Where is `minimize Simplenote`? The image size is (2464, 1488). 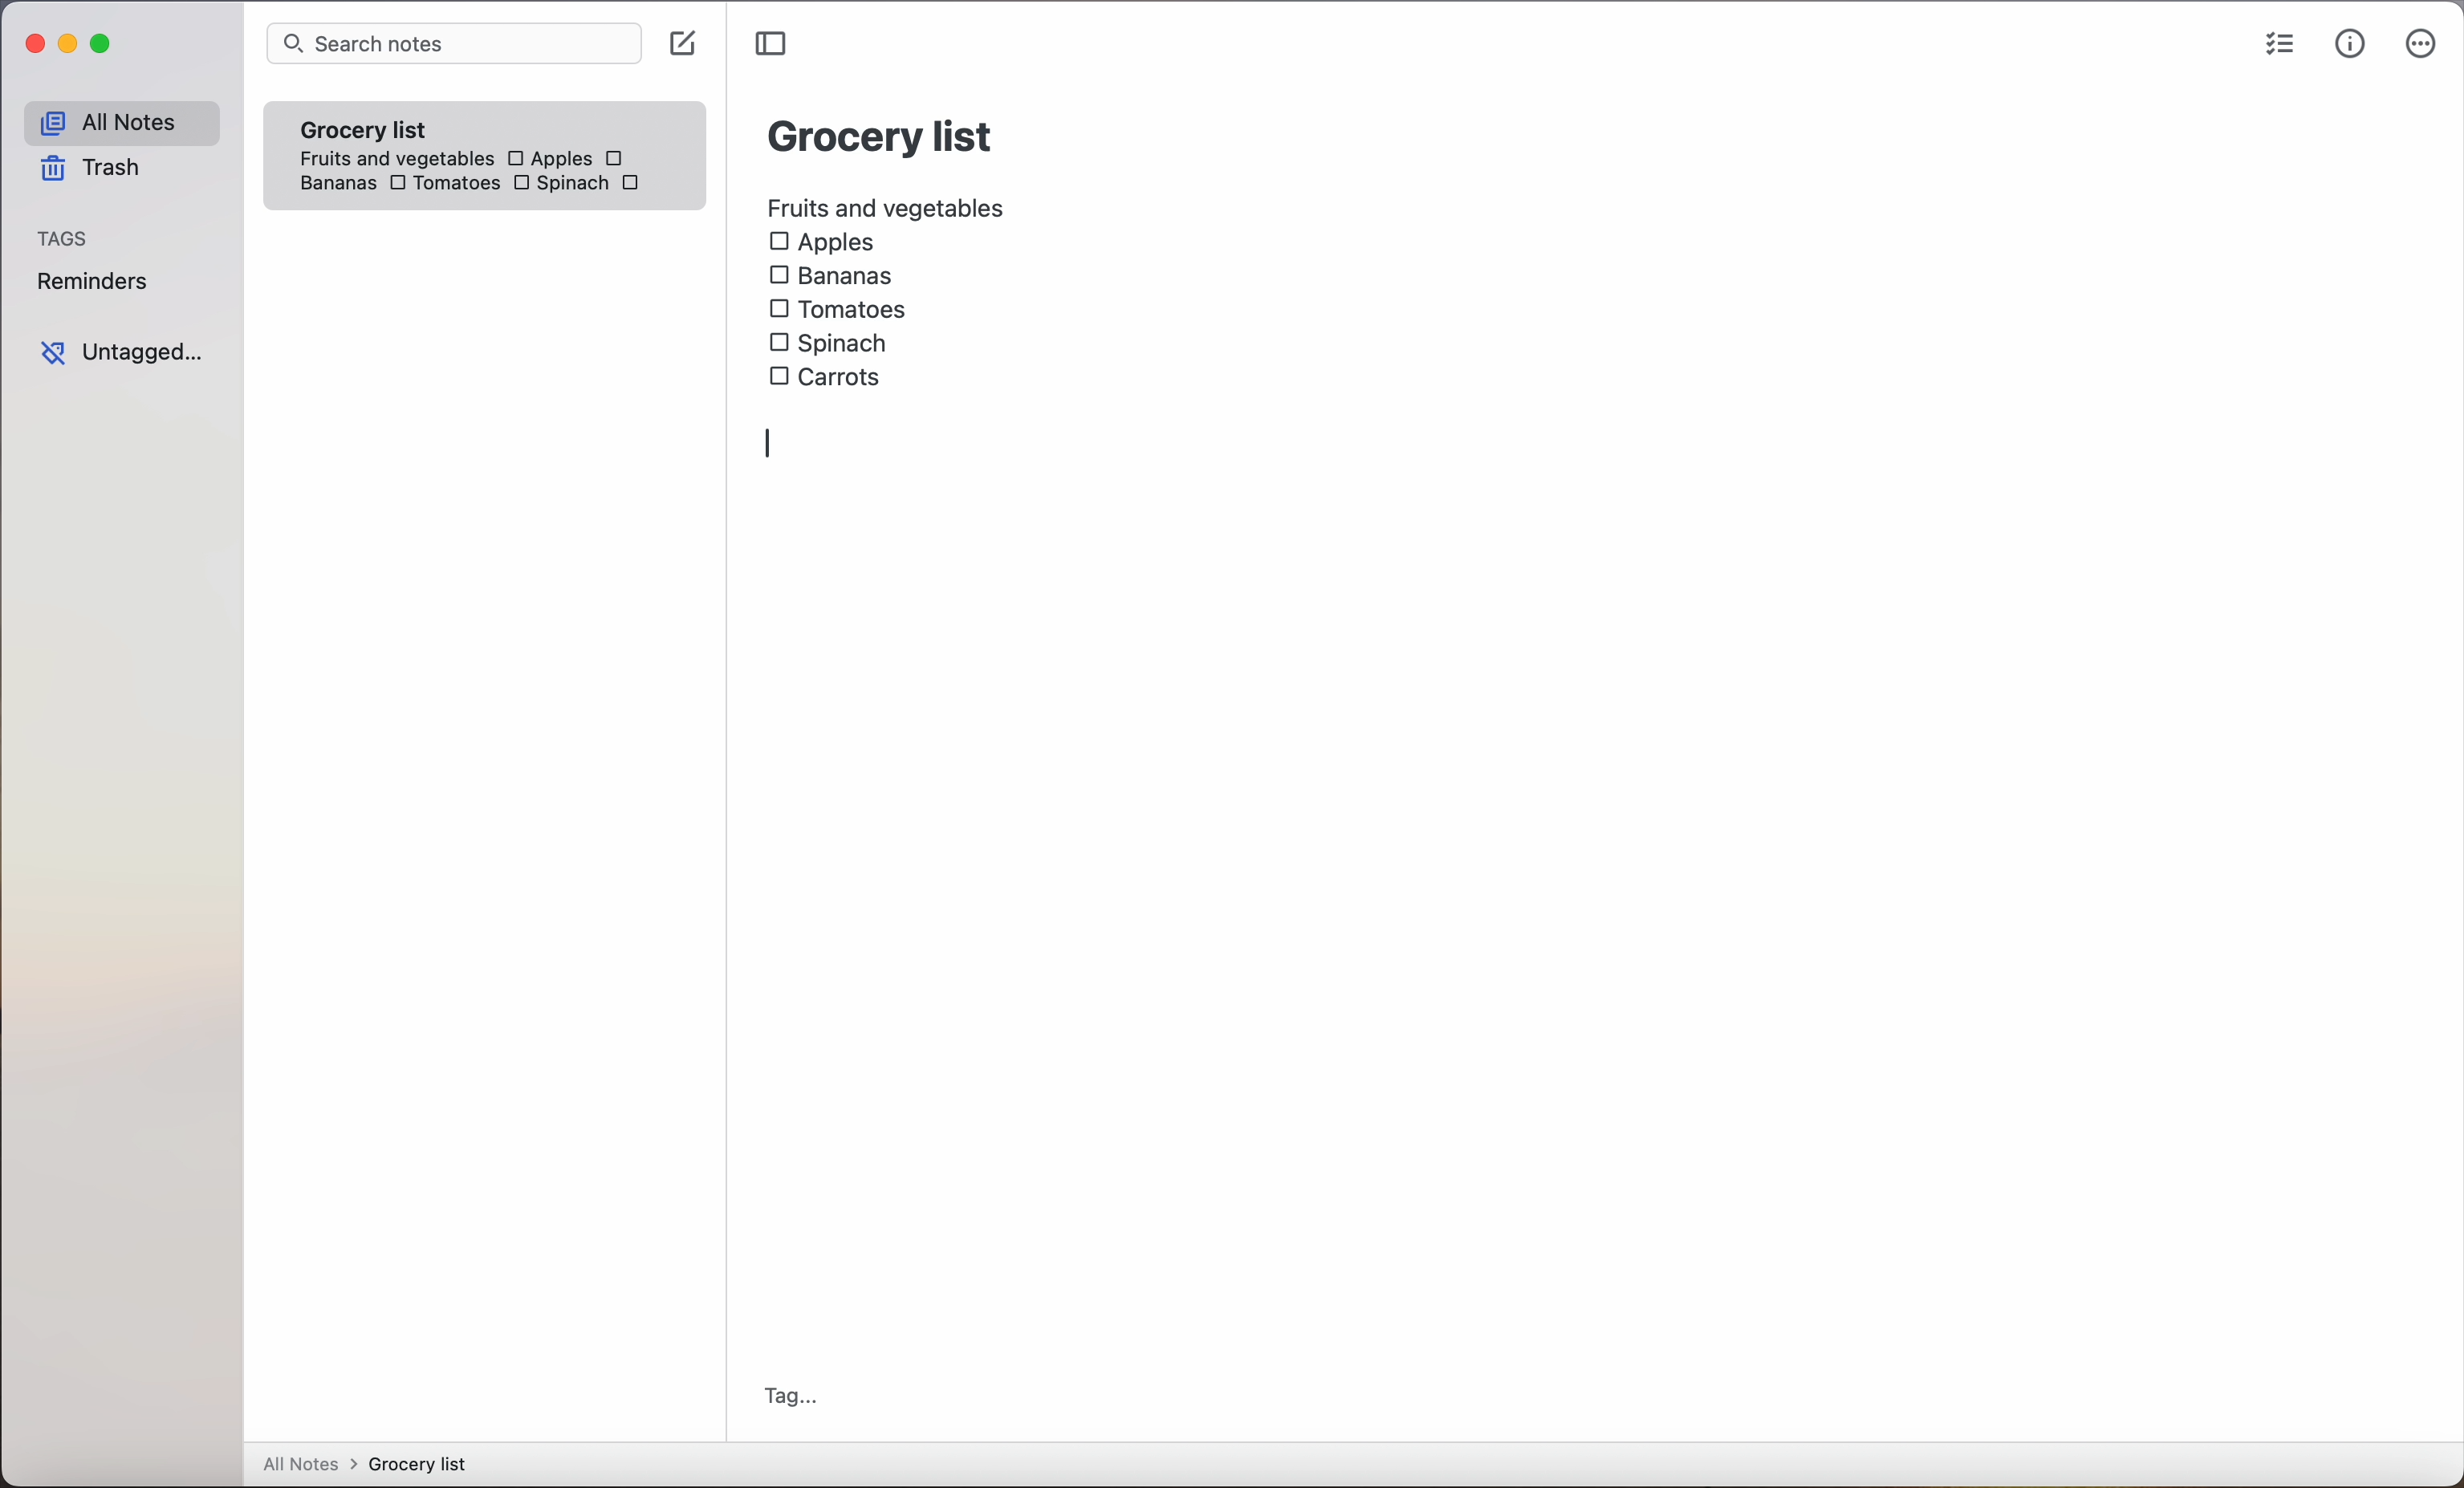
minimize Simplenote is located at coordinates (72, 48).